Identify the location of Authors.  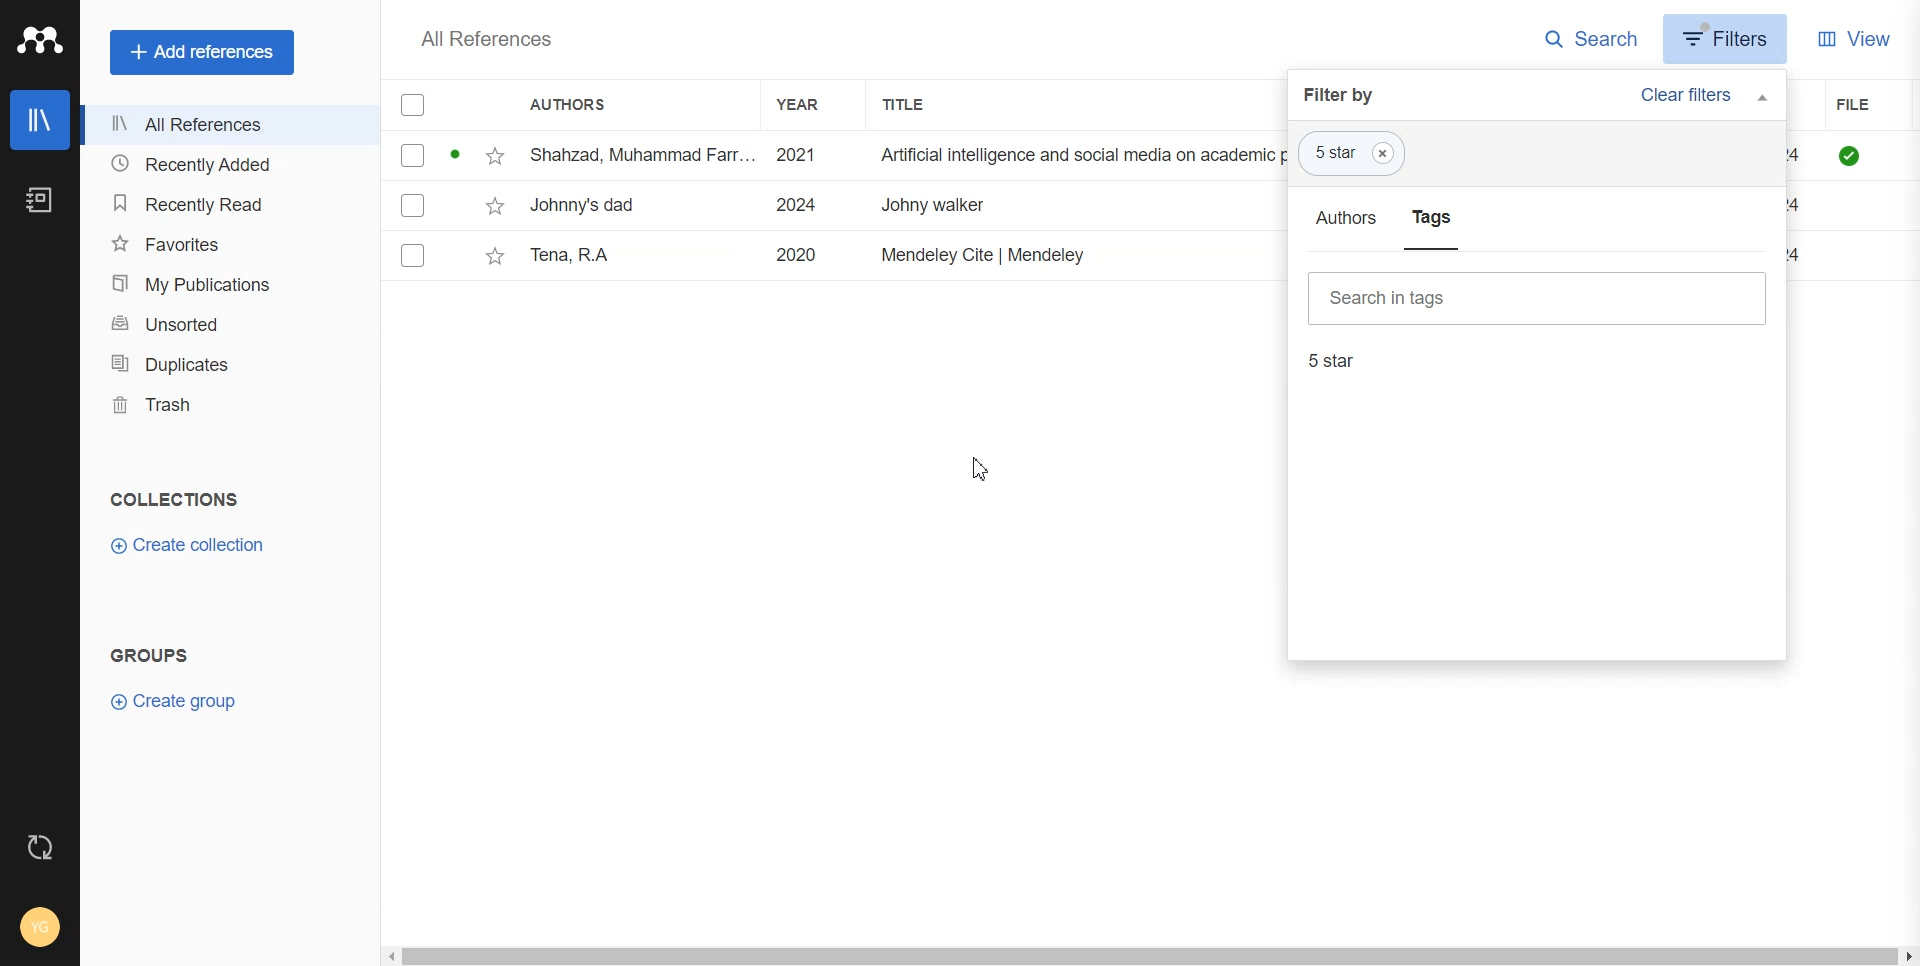
(579, 103).